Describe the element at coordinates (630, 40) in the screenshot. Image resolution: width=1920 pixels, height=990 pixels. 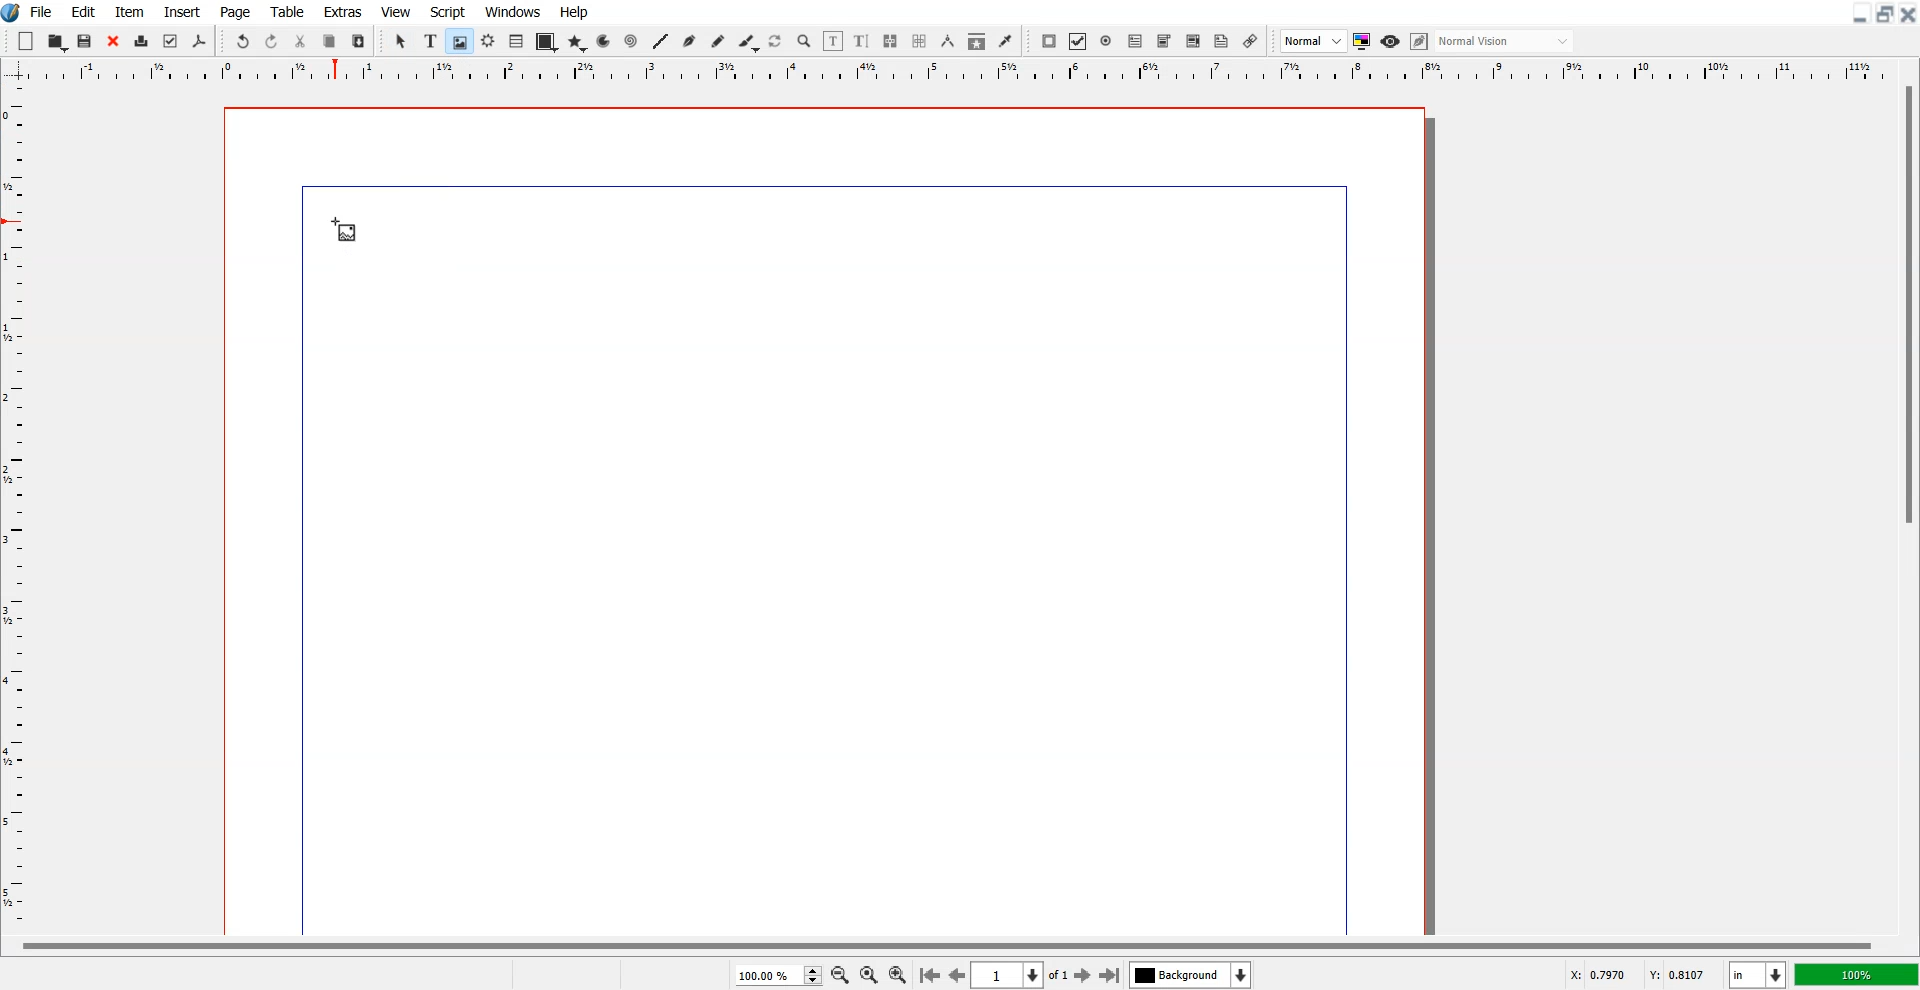
I see `Spiral` at that location.